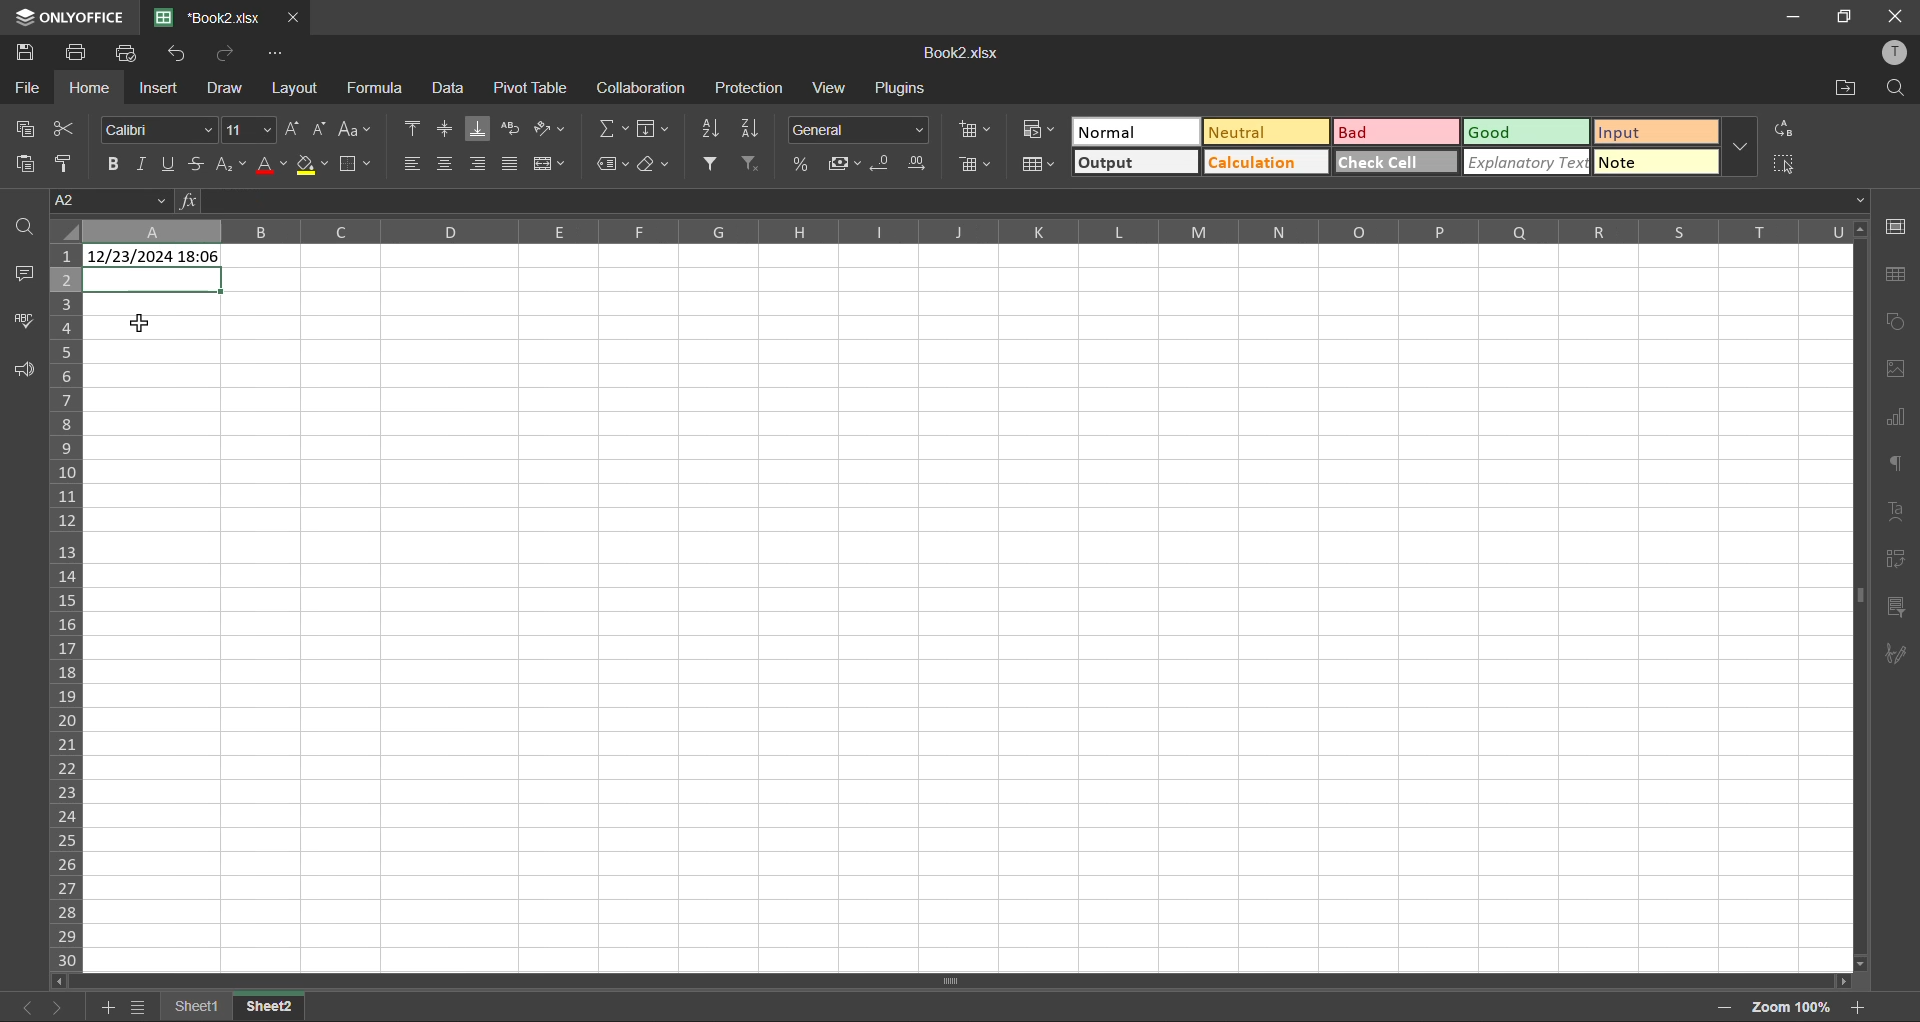 This screenshot has width=1920, height=1022. I want to click on quick print, so click(131, 53).